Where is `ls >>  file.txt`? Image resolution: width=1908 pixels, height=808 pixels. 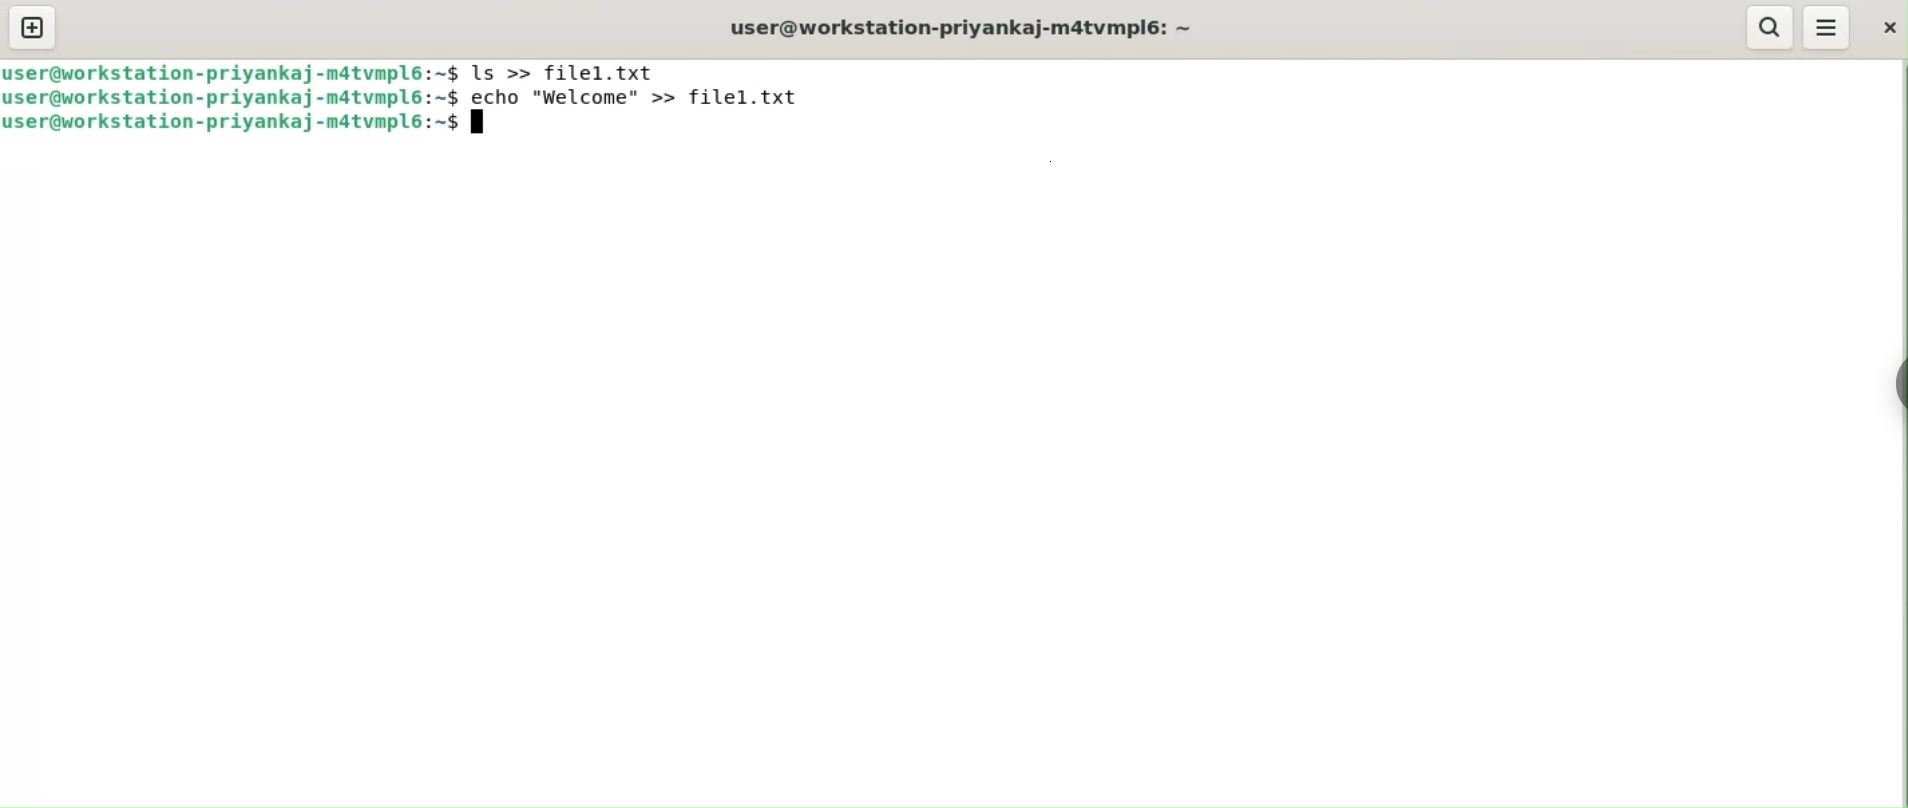
ls >>  file.txt is located at coordinates (567, 71).